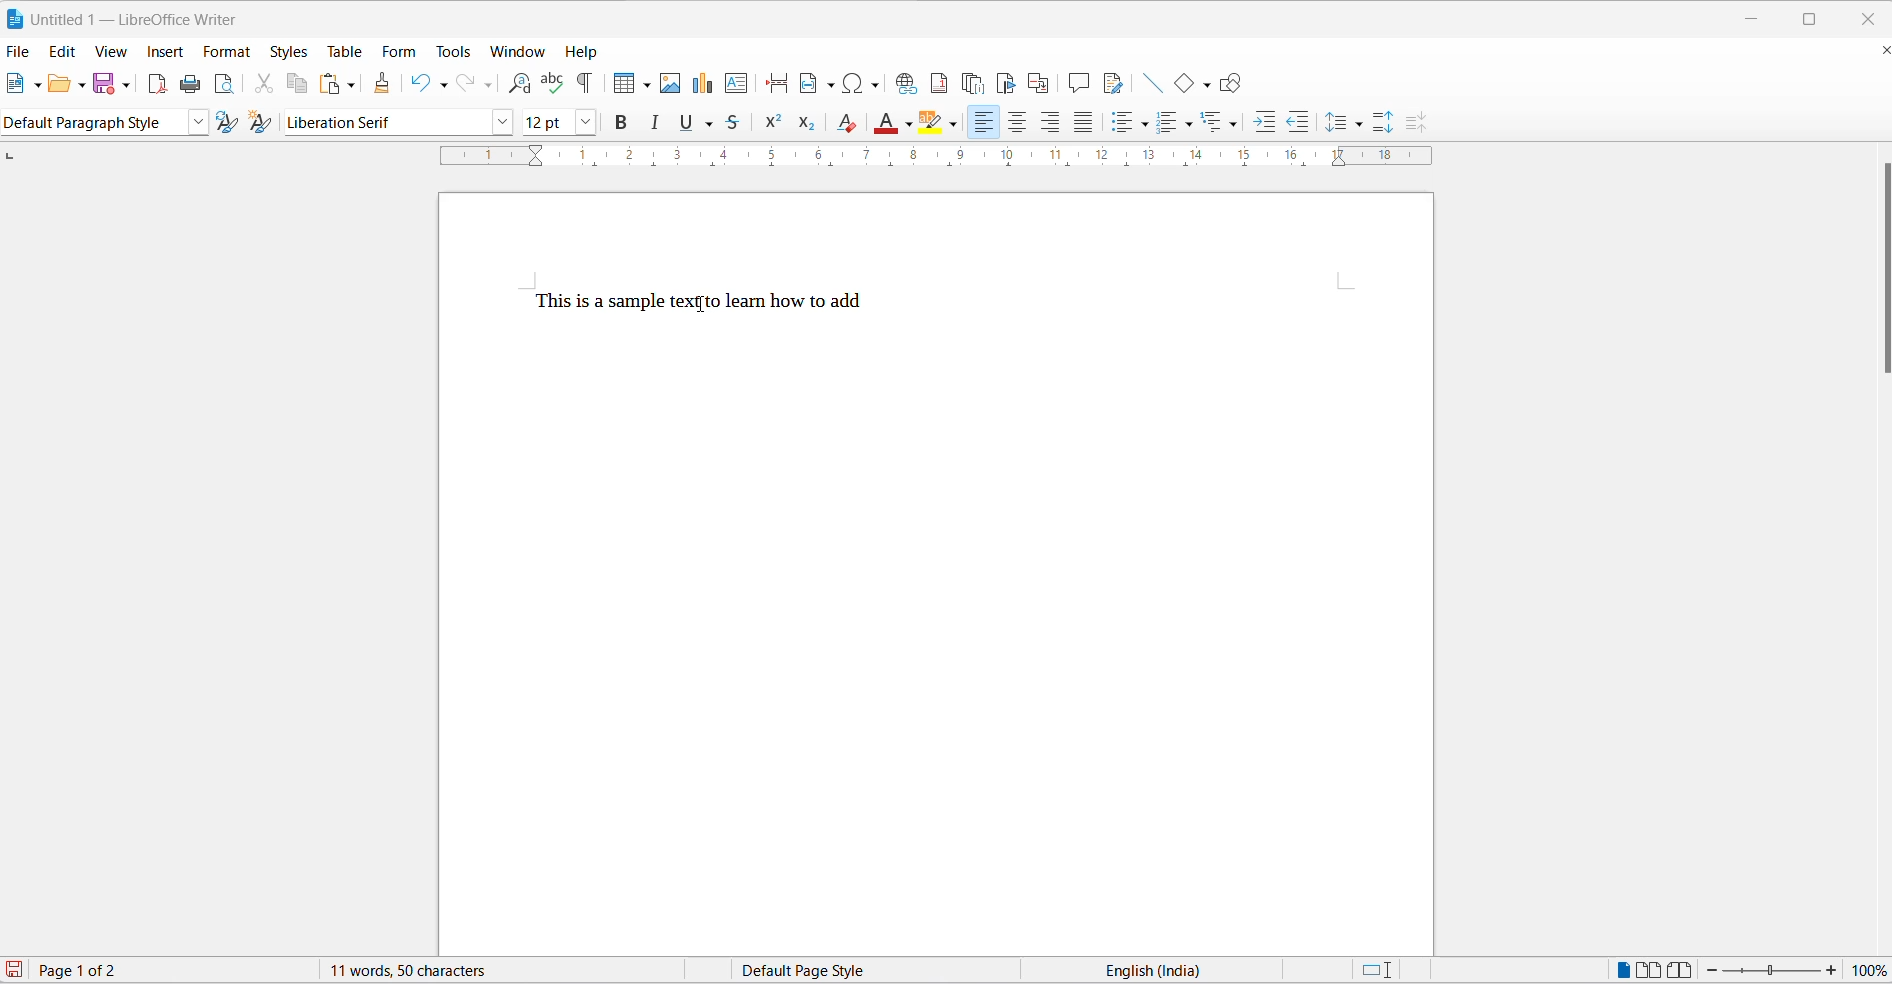  Describe the element at coordinates (1867, 16) in the screenshot. I see `close` at that location.